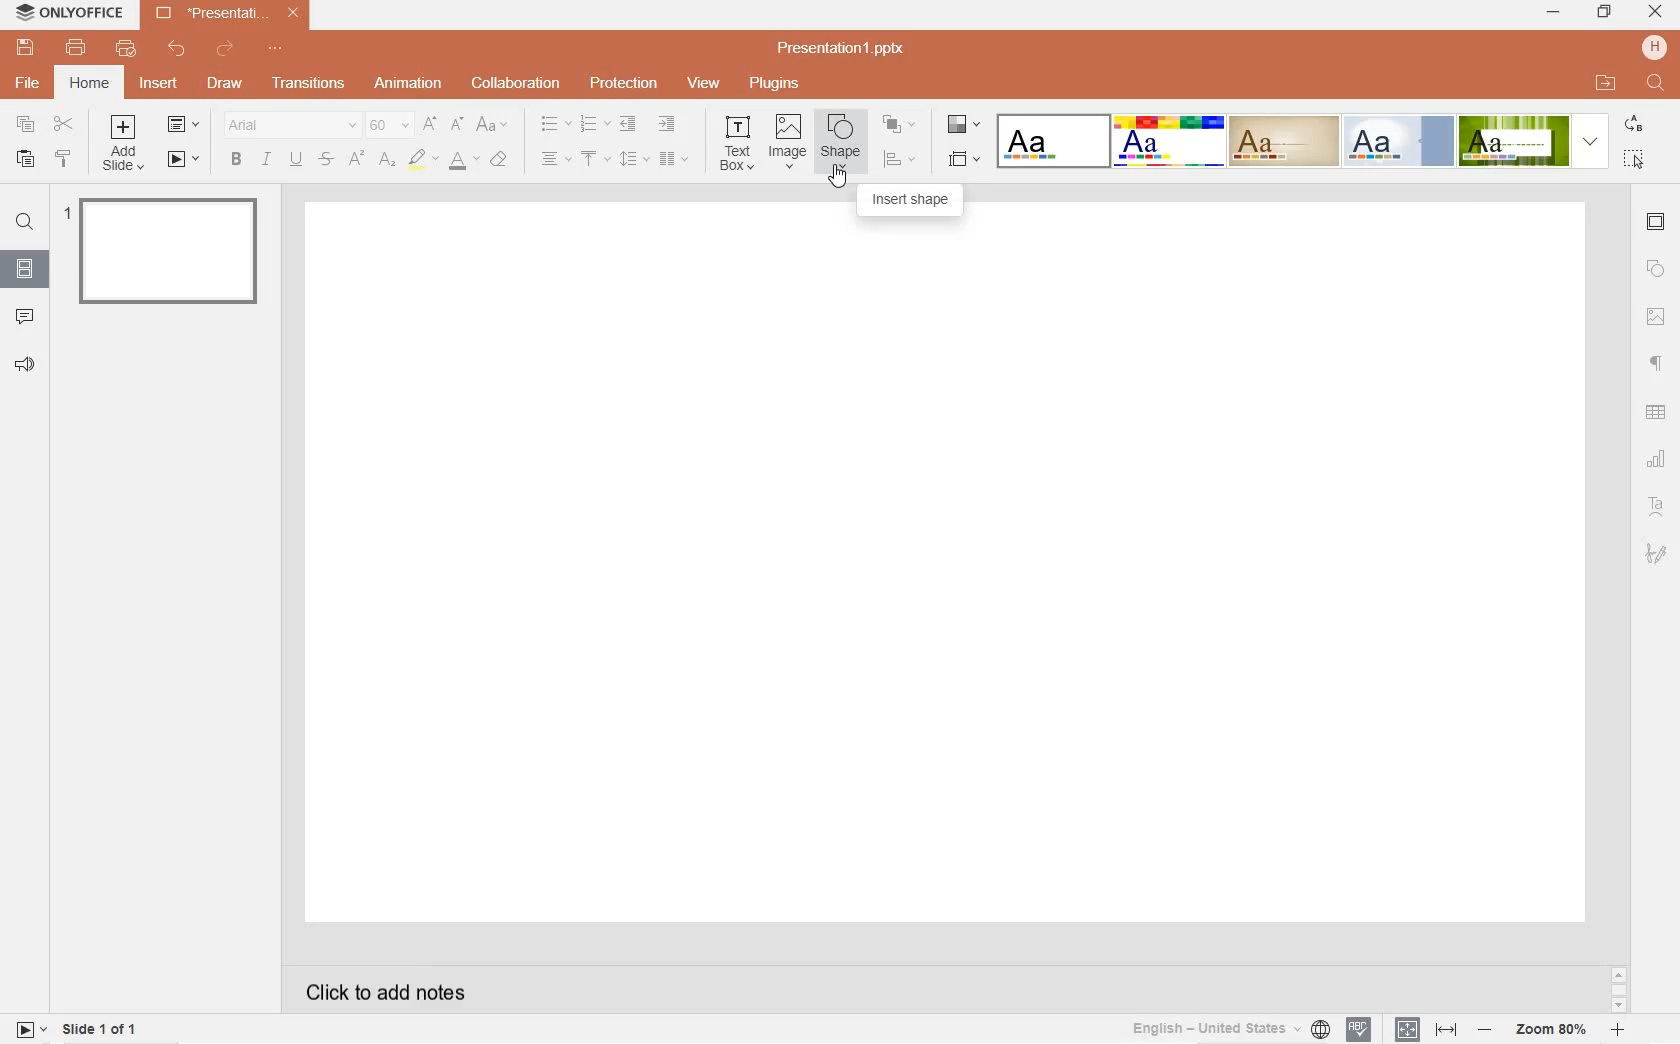  Describe the element at coordinates (1053, 140) in the screenshot. I see `Blank` at that location.